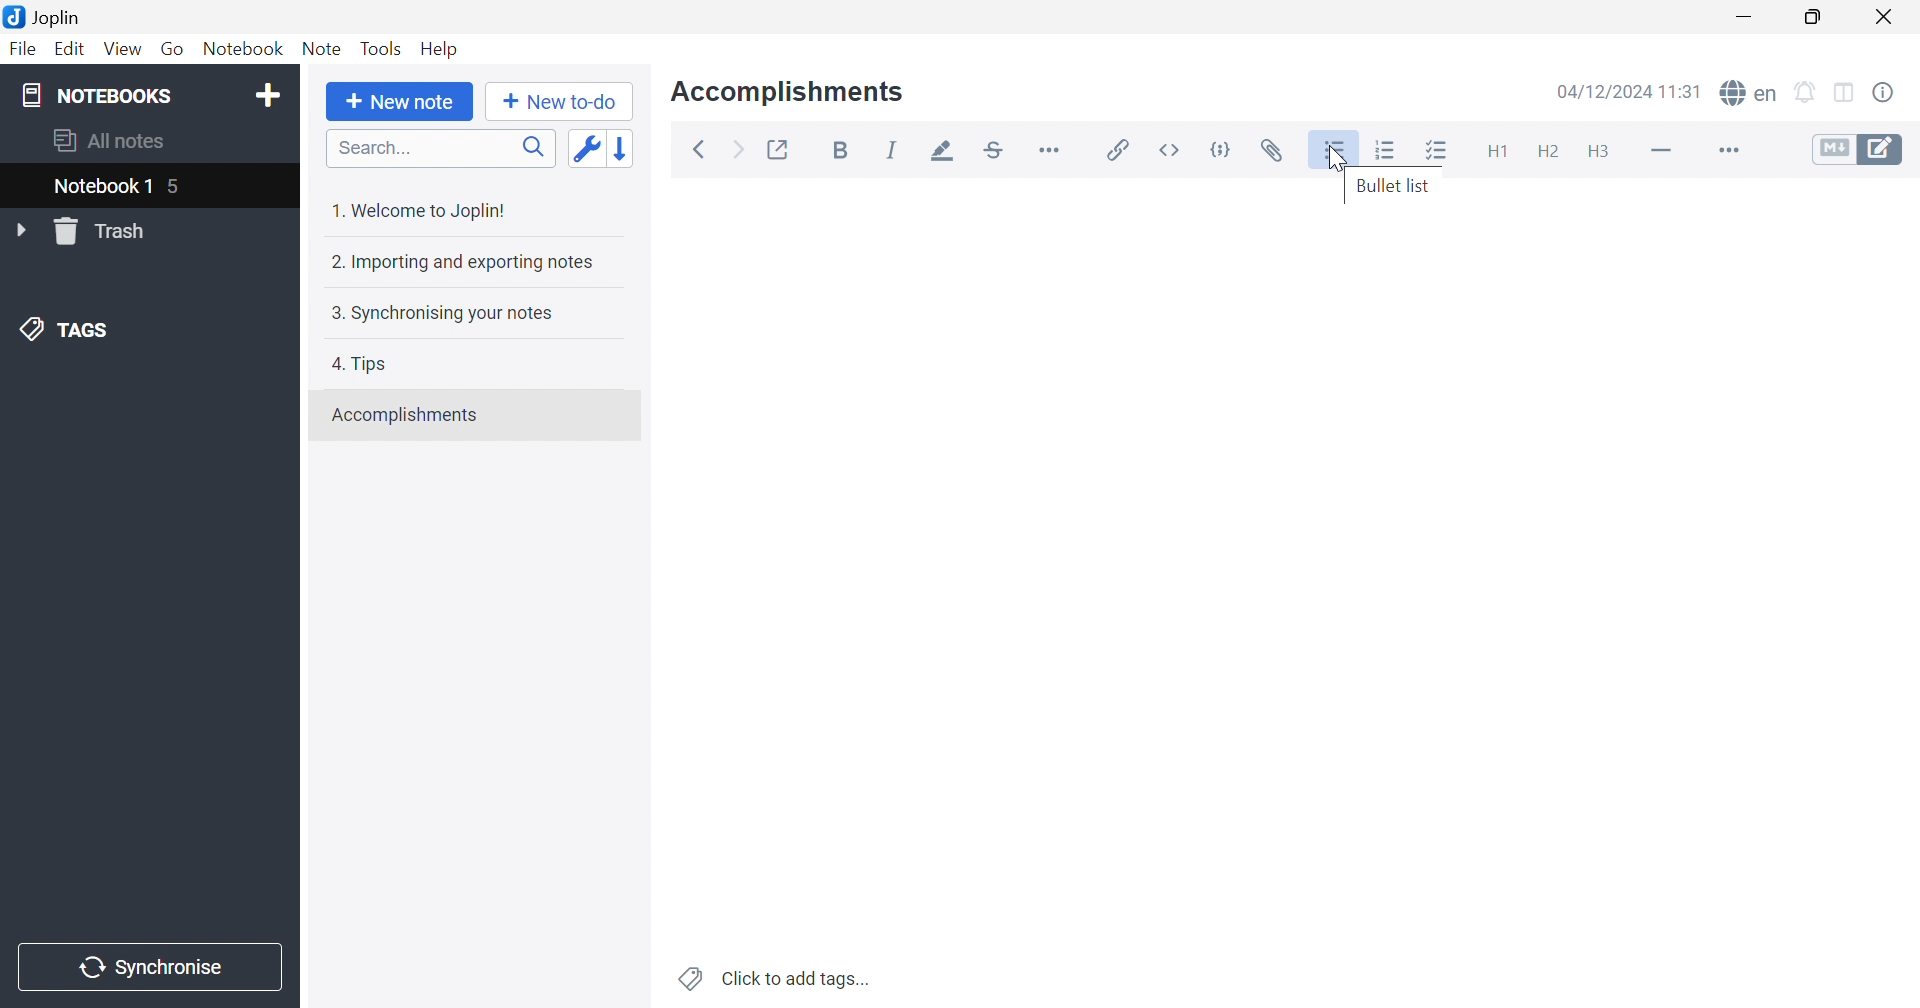 The width and height of the screenshot is (1920, 1008). I want to click on Checkbox list, so click(1441, 152).